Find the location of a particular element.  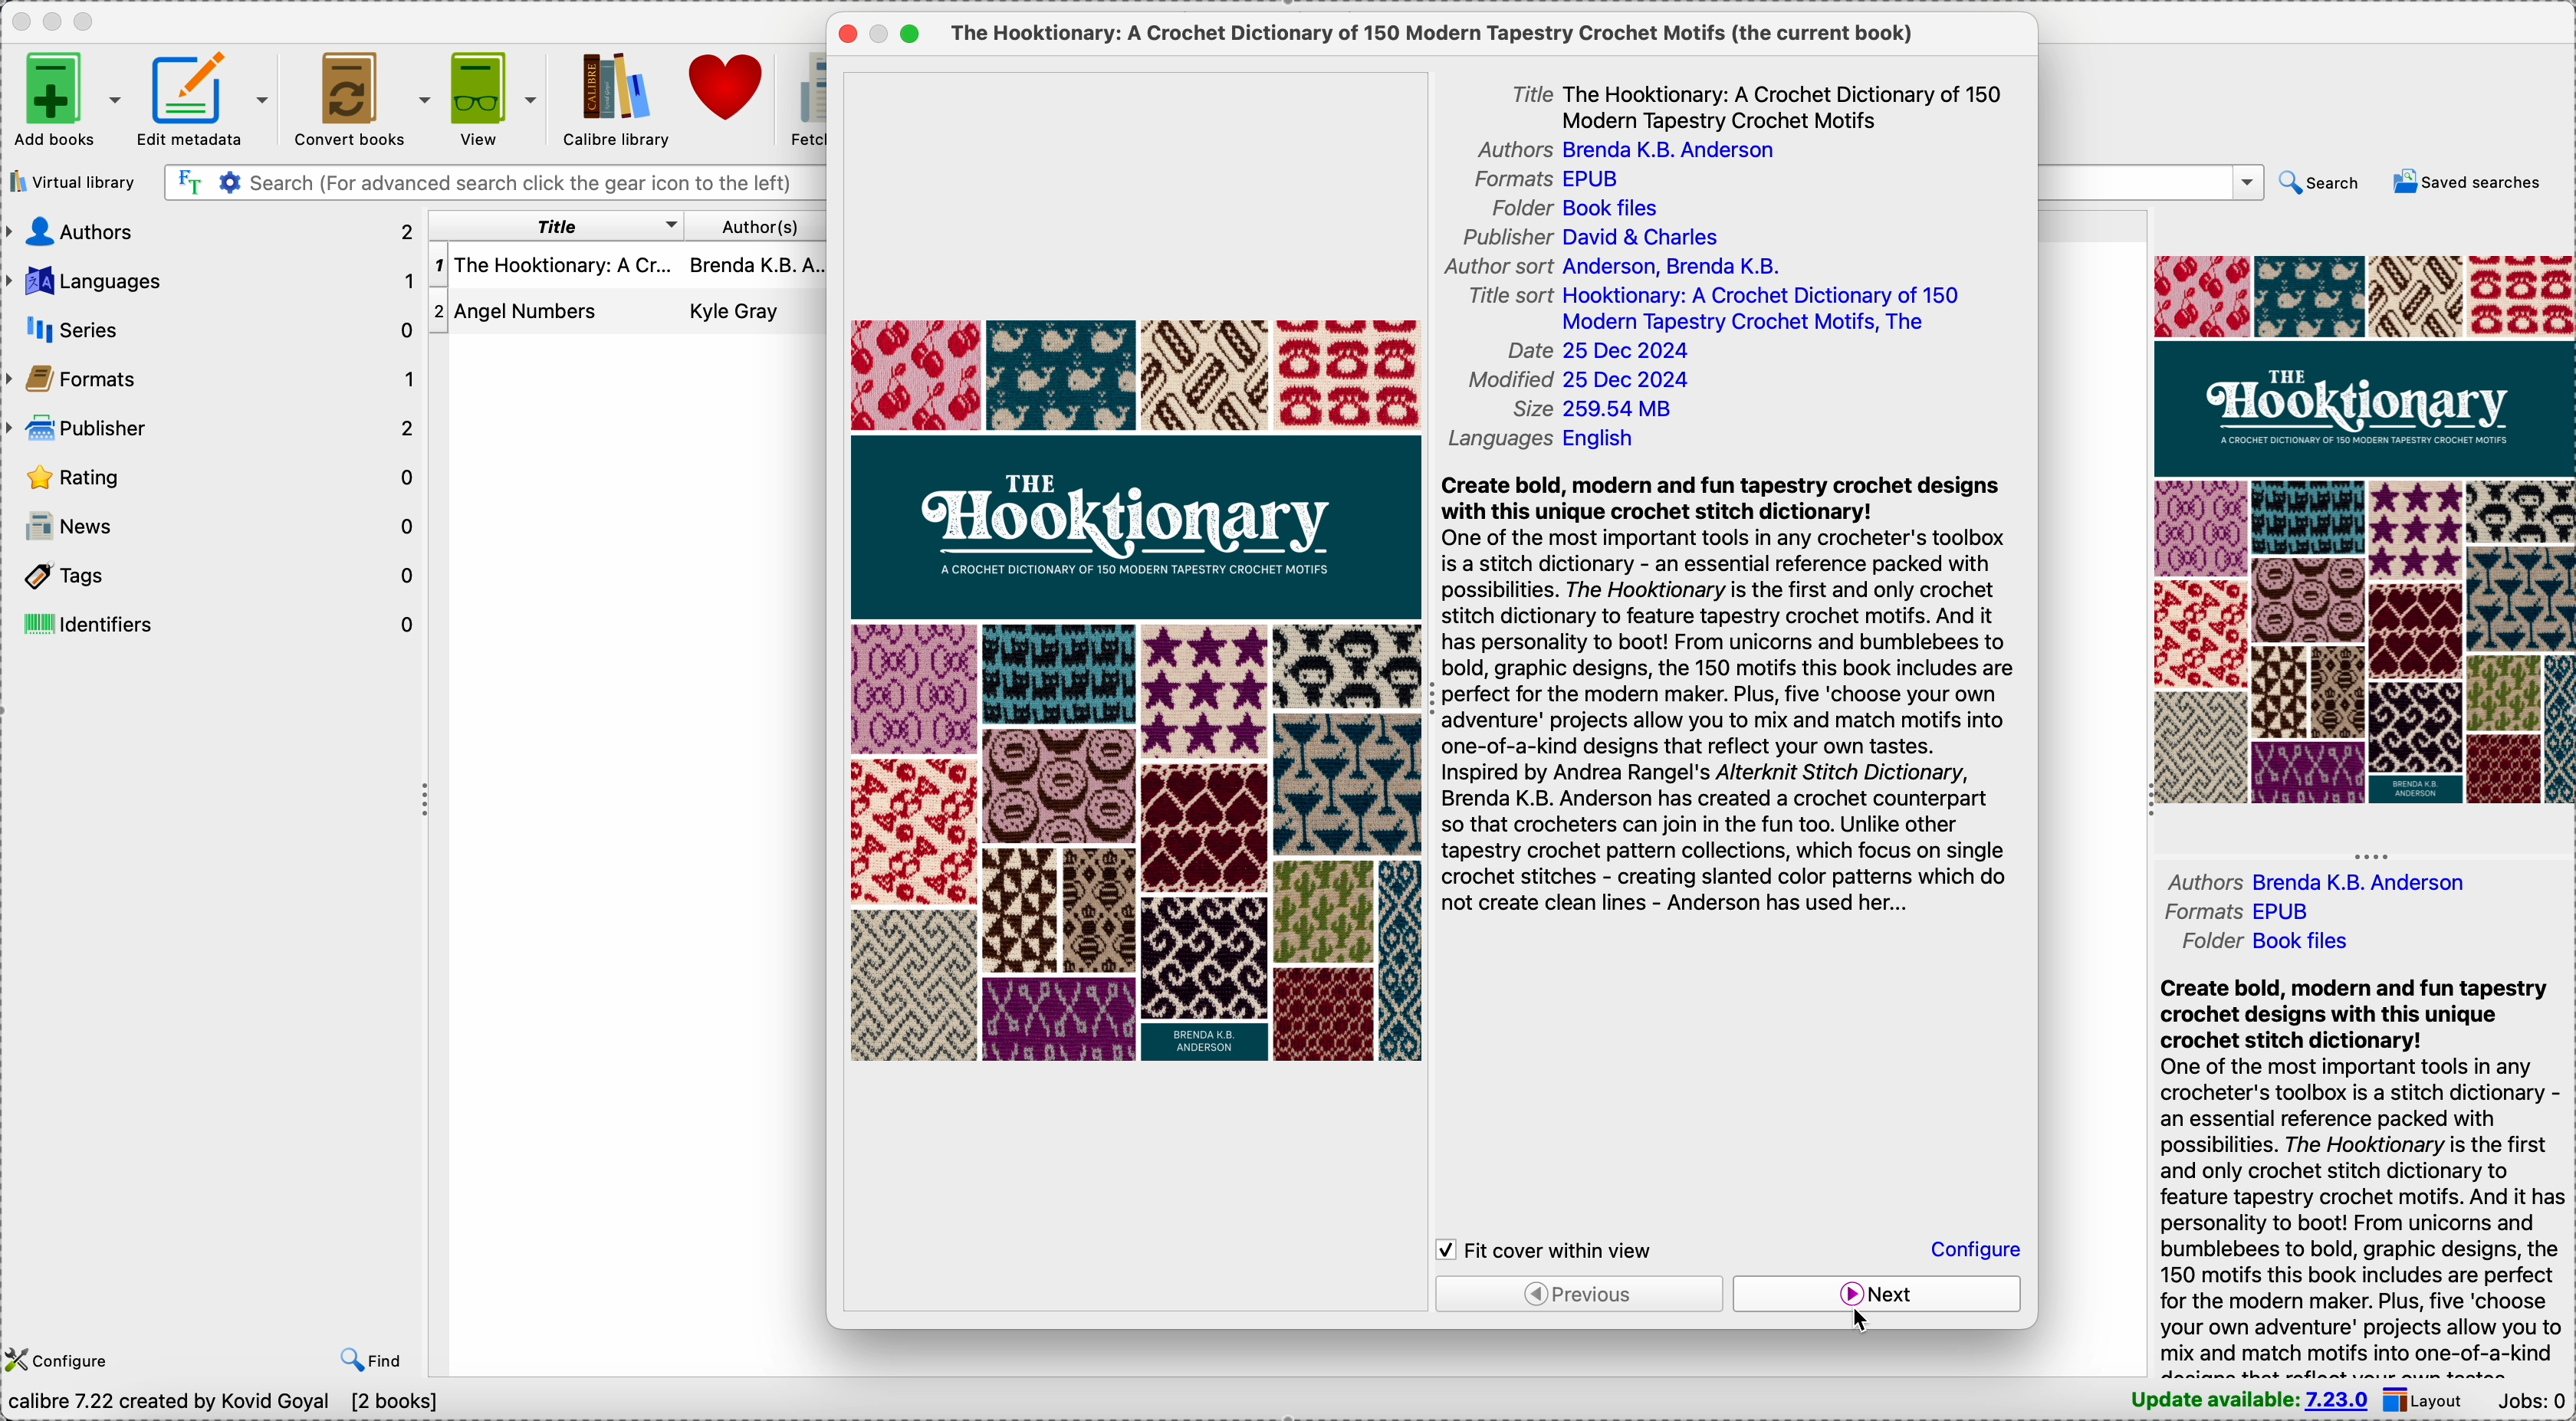

authors is located at coordinates (2330, 879).